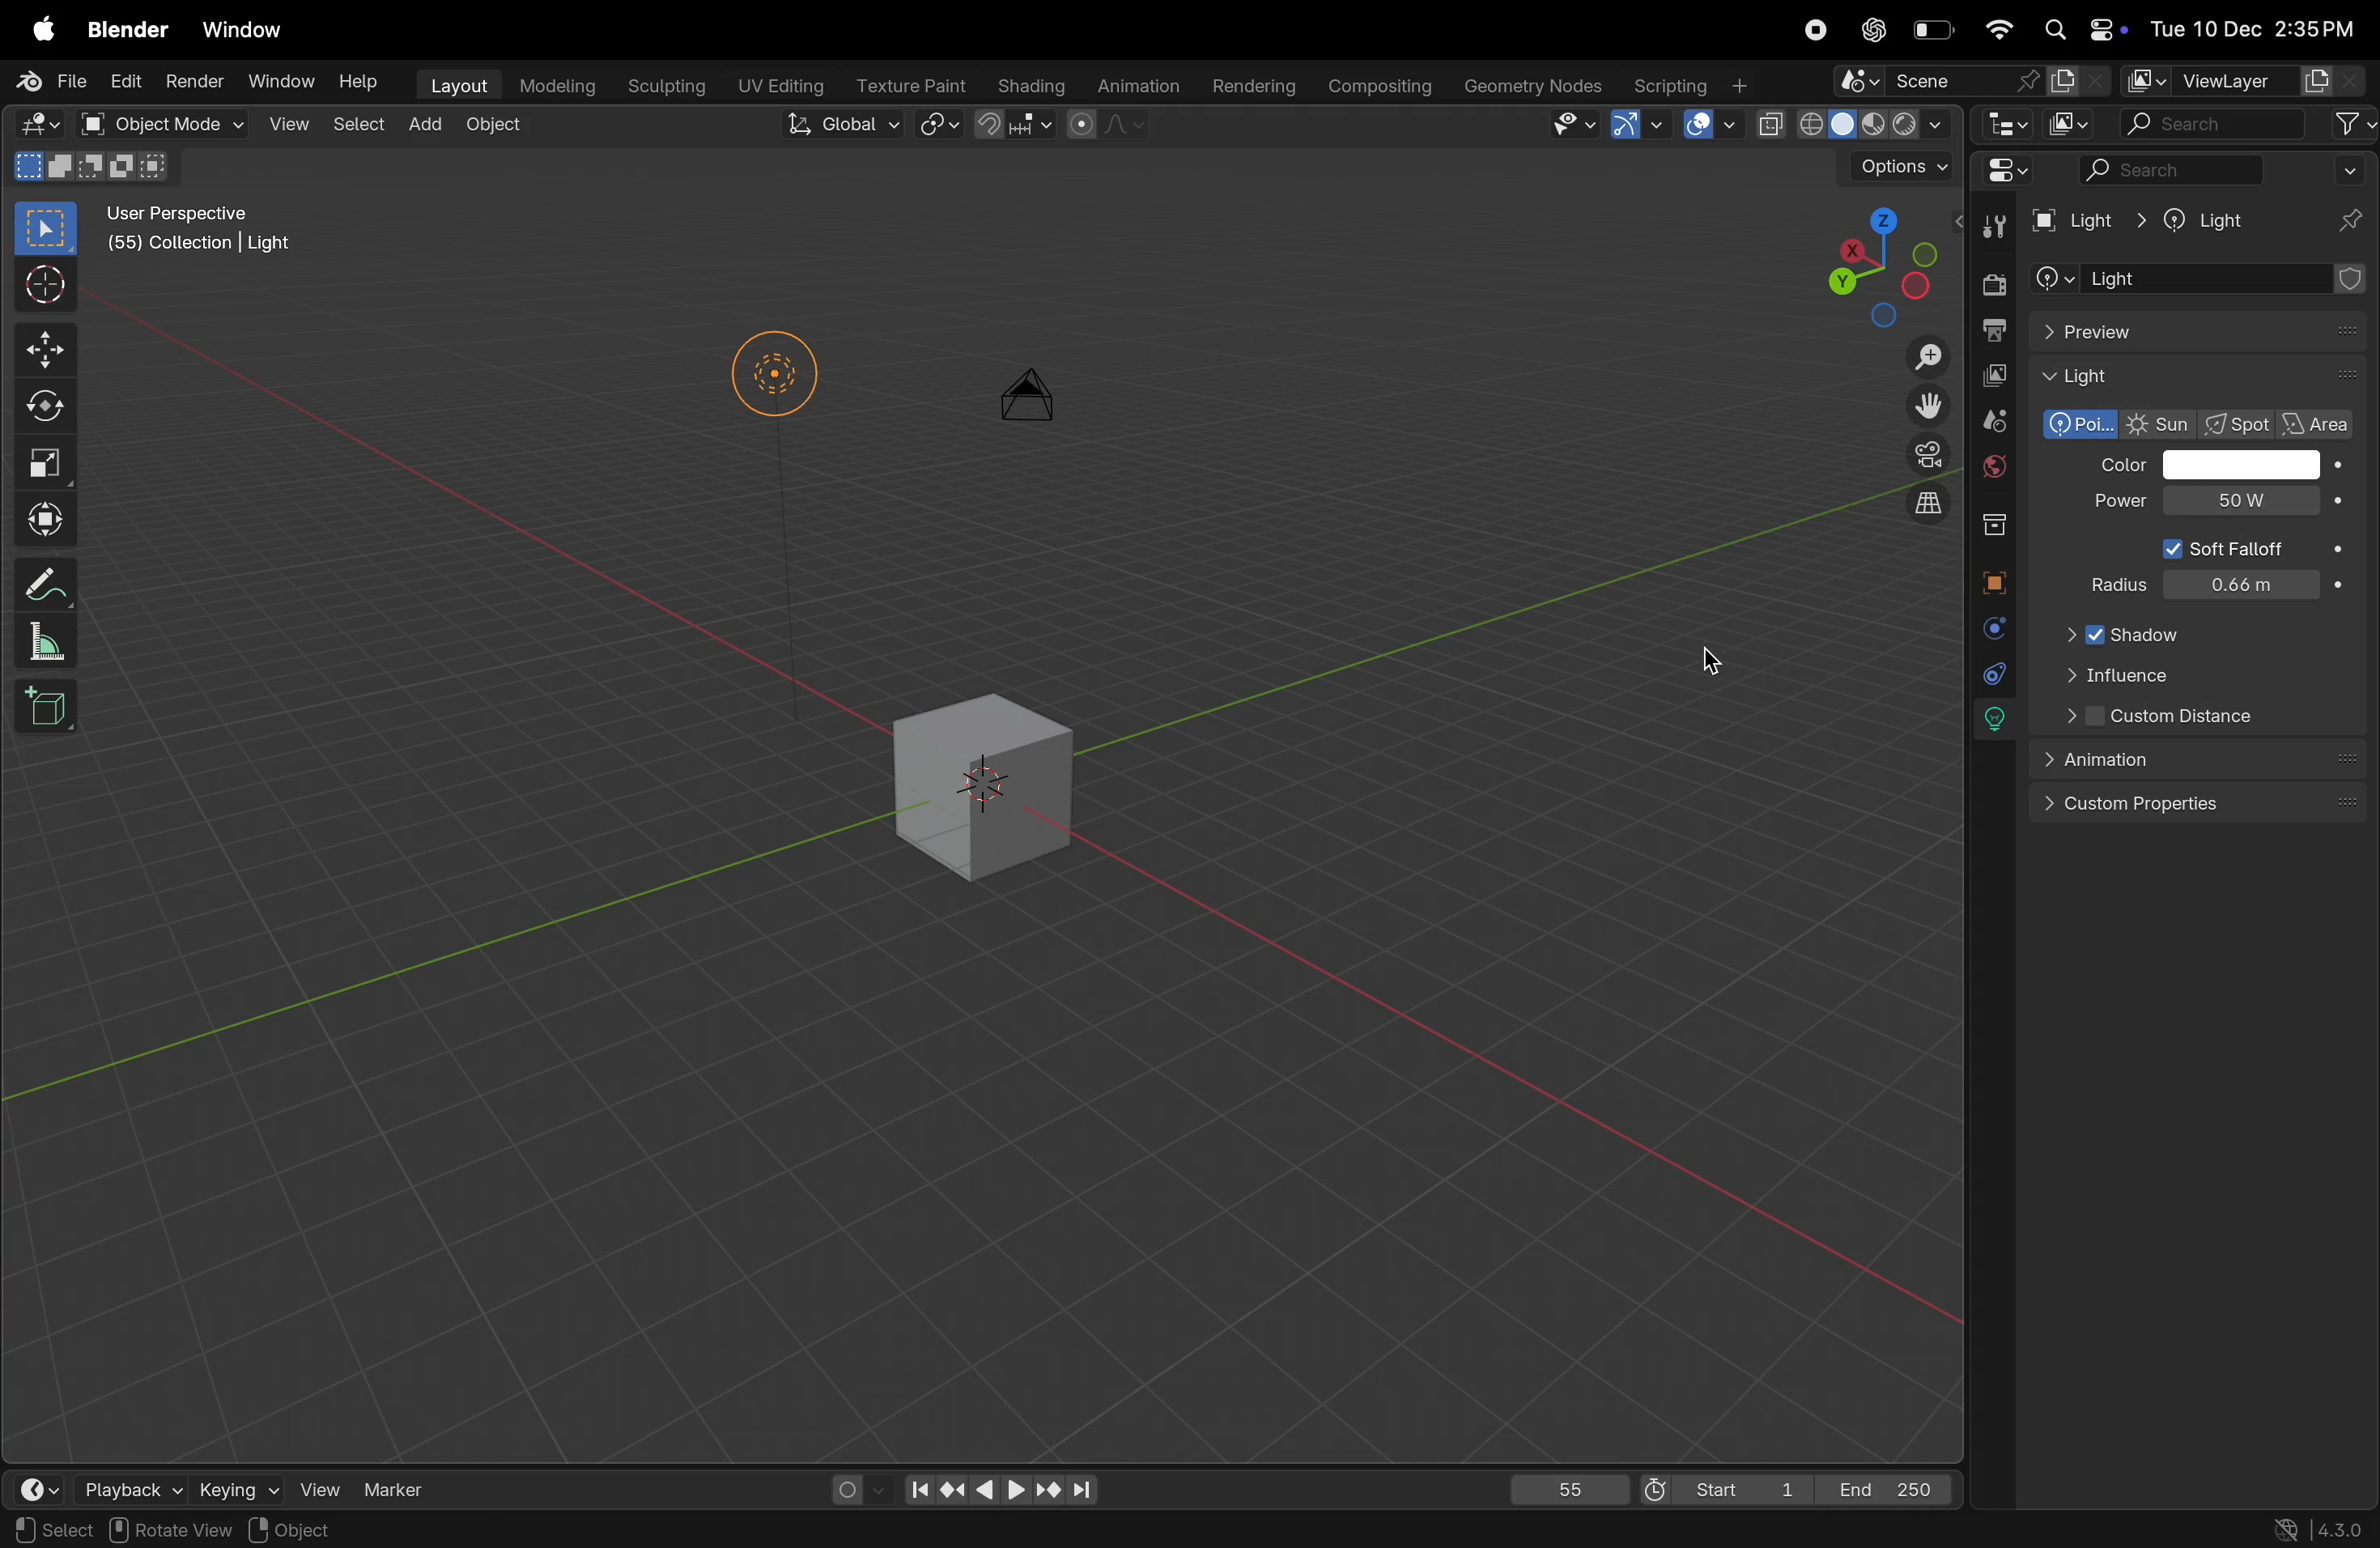 Image resolution: width=2380 pixels, height=1548 pixels. What do you see at coordinates (1710, 125) in the screenshot?
I see `show overlays` at bounding box center [1710, 125].